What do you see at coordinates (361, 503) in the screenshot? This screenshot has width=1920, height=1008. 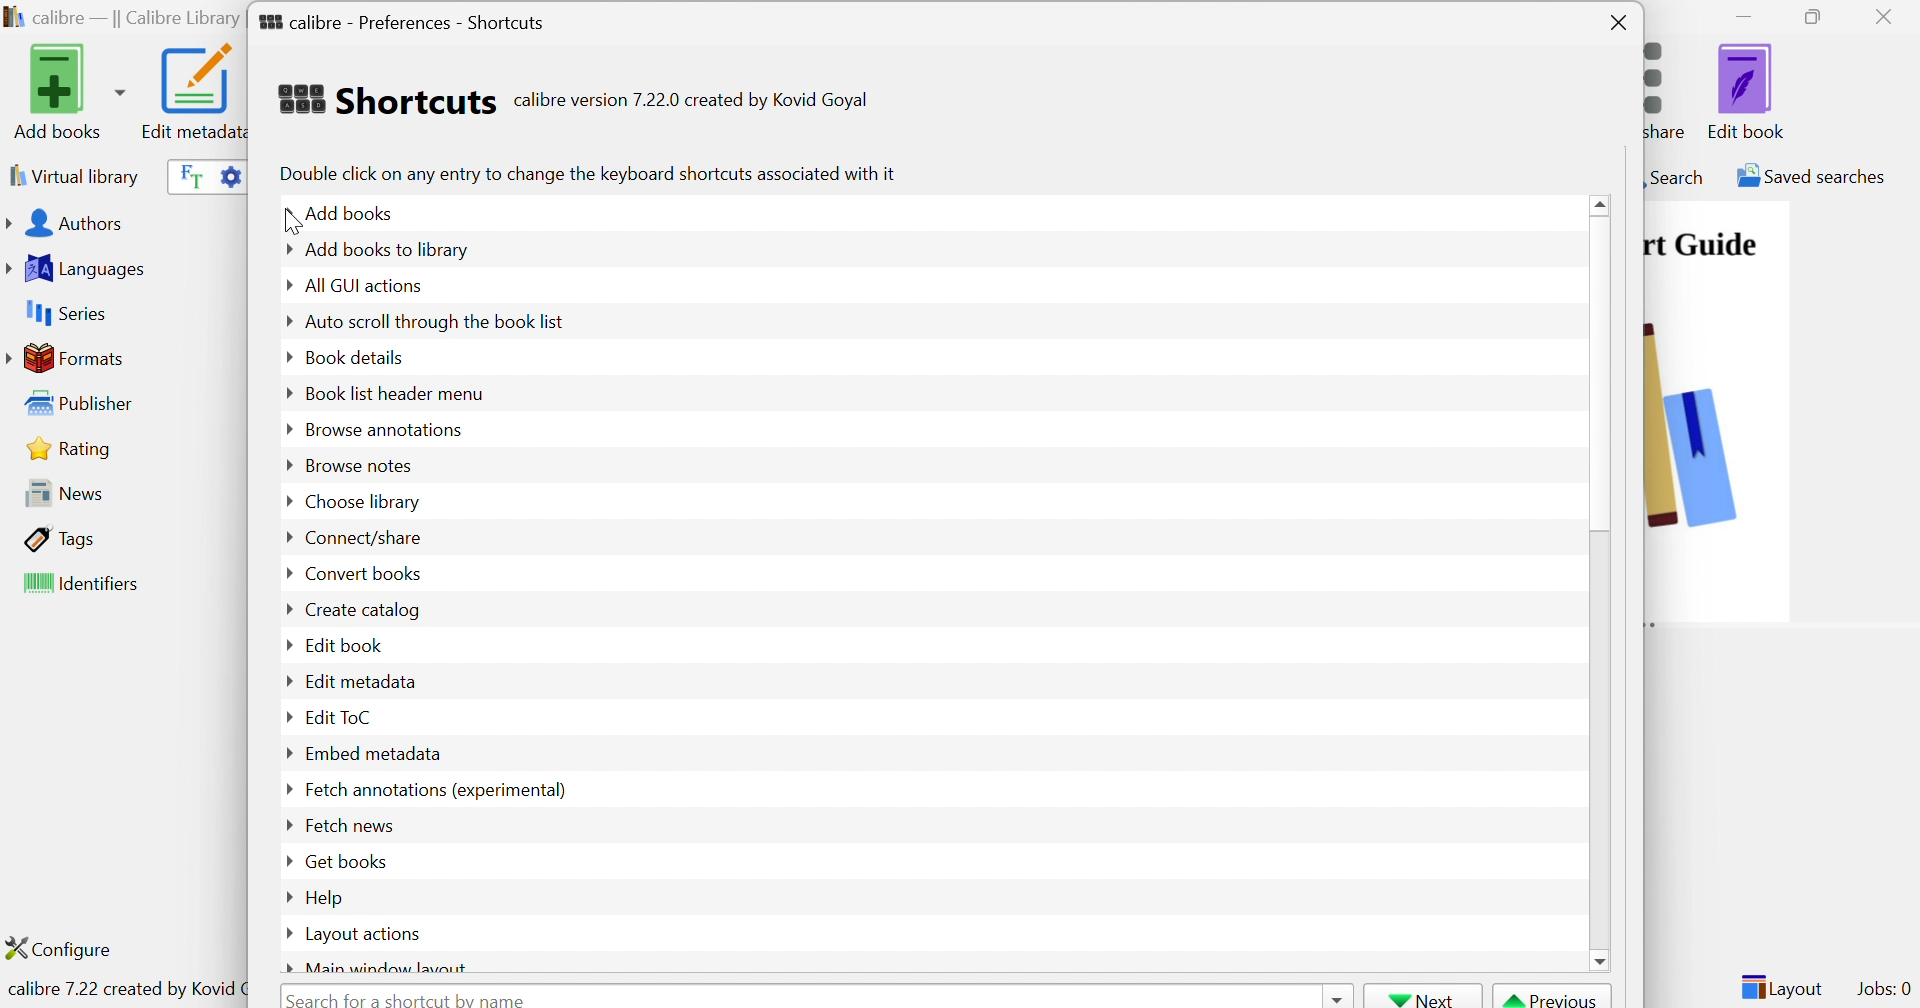 I see `Choose library` at bounding box center [361, 503].